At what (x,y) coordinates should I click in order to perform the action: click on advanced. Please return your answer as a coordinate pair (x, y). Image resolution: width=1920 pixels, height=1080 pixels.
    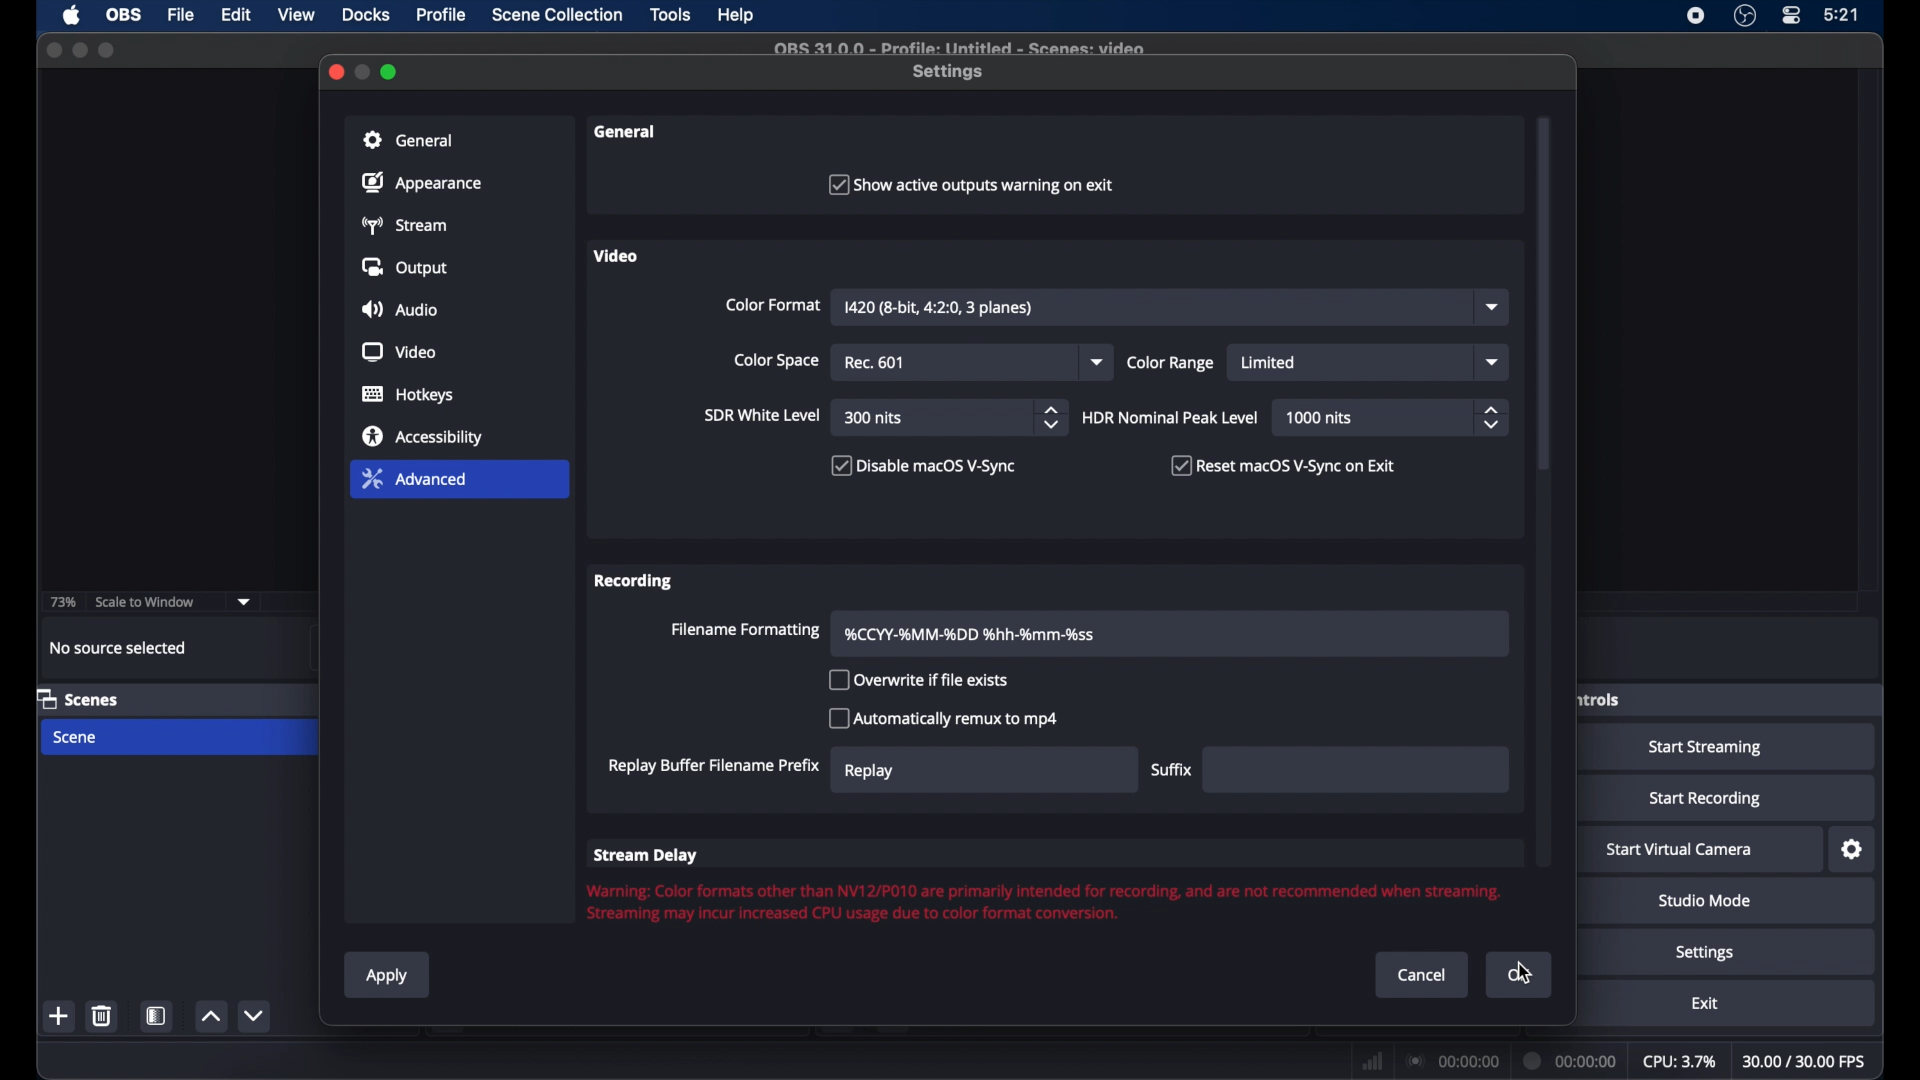
    Looking at the image, I should click on (415, 478).